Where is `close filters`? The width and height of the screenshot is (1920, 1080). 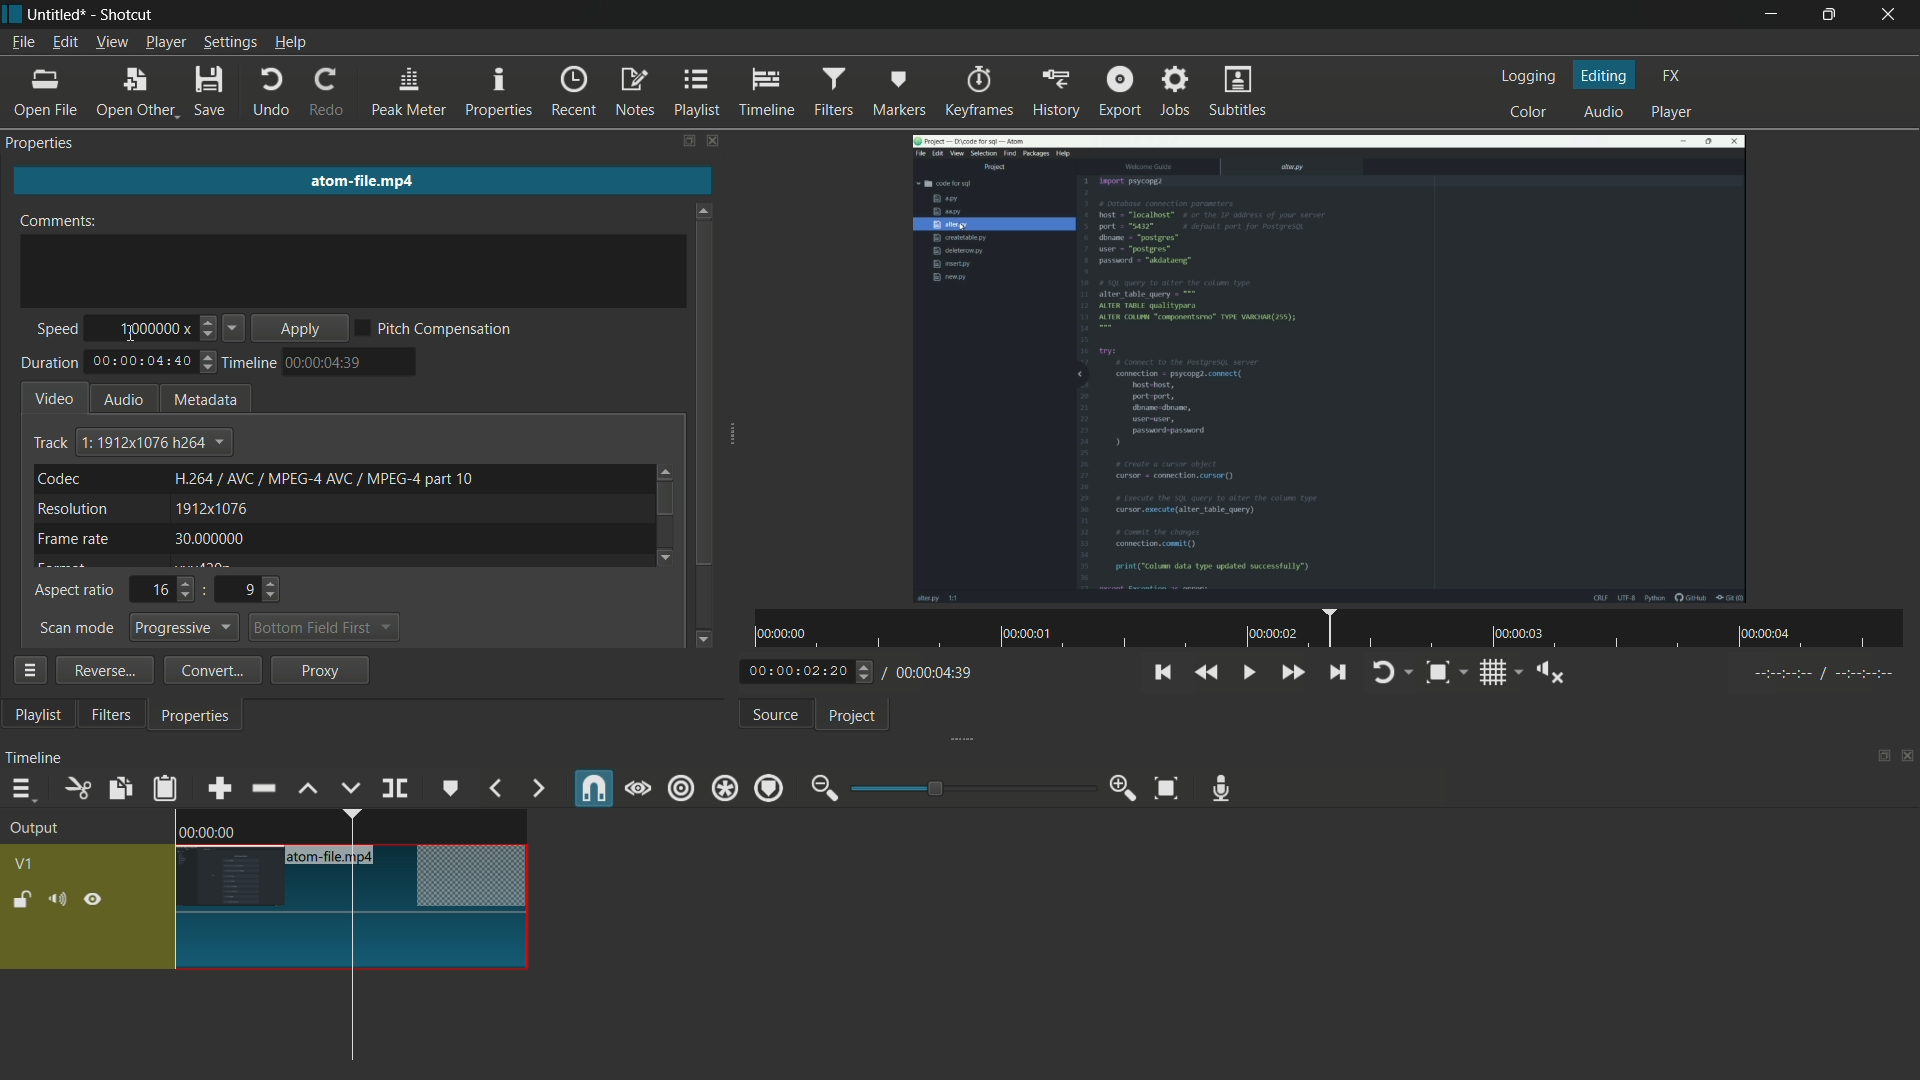
close filters is located at coordinates (716, 142).